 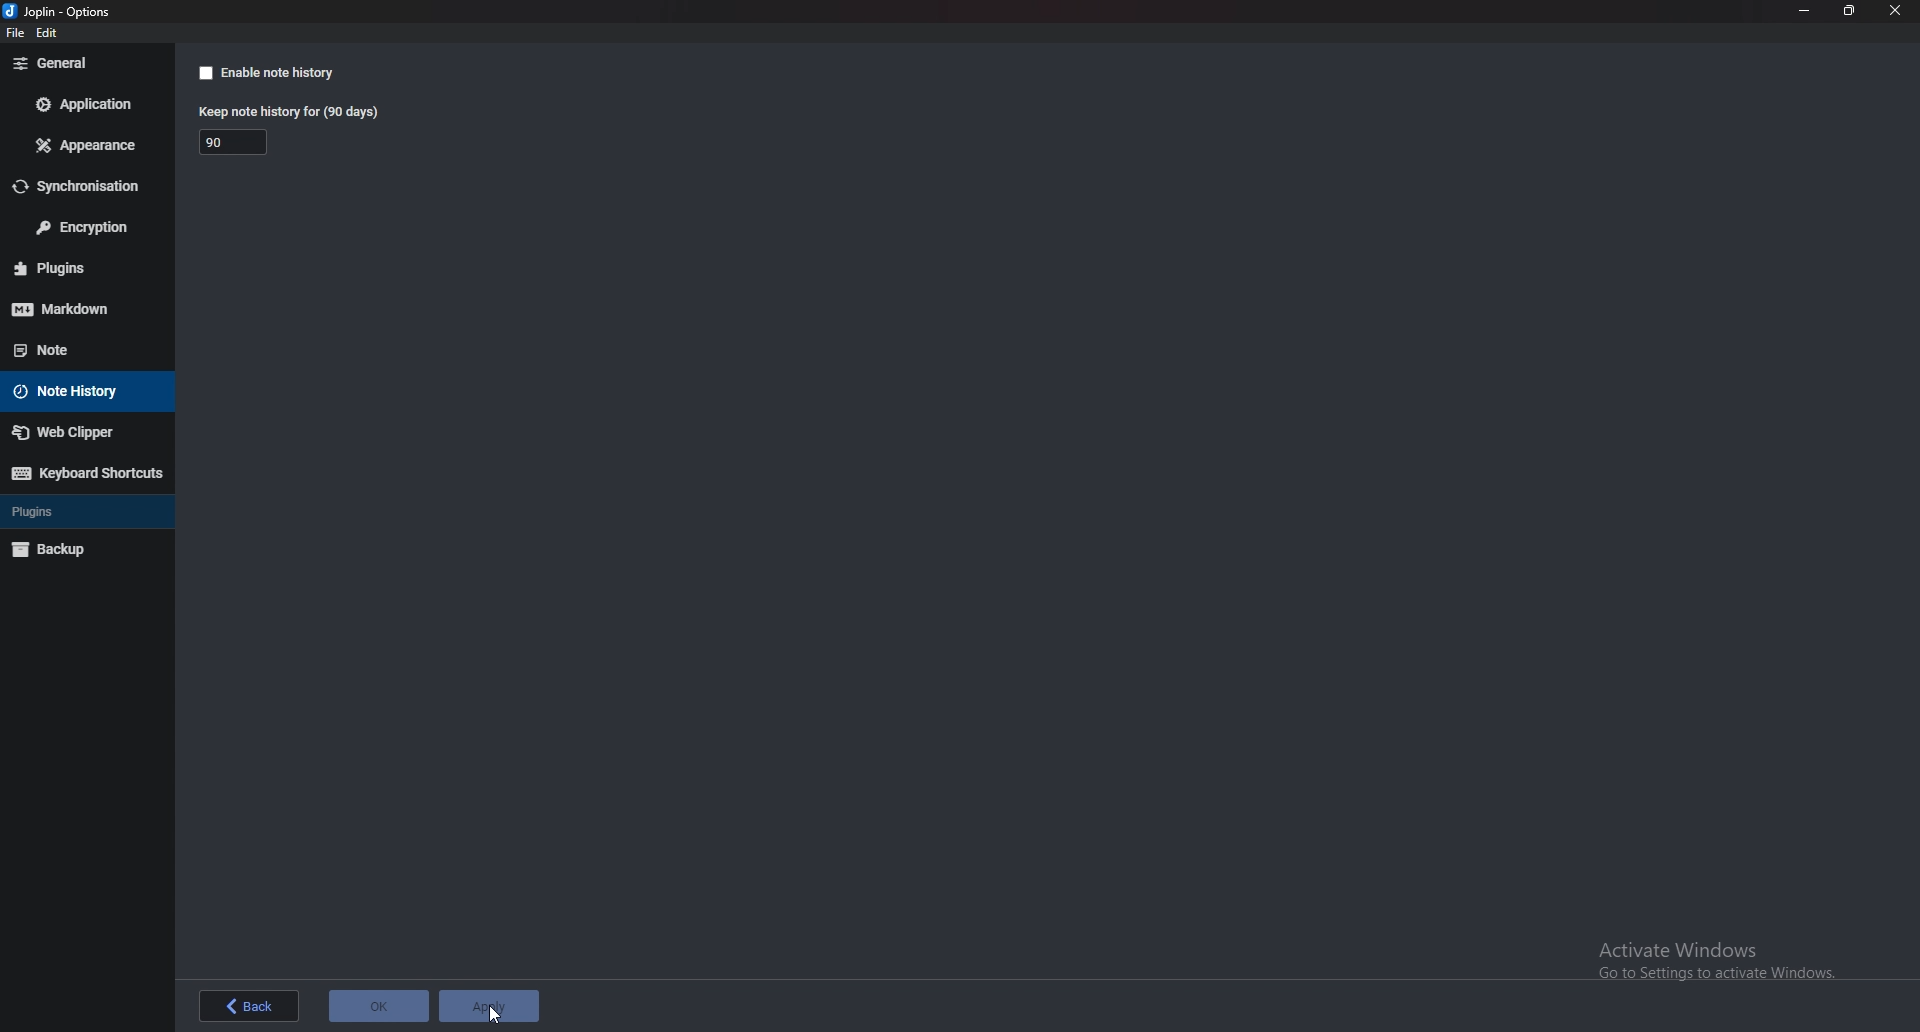 I want to click on Application, so click(x=88, y=104).